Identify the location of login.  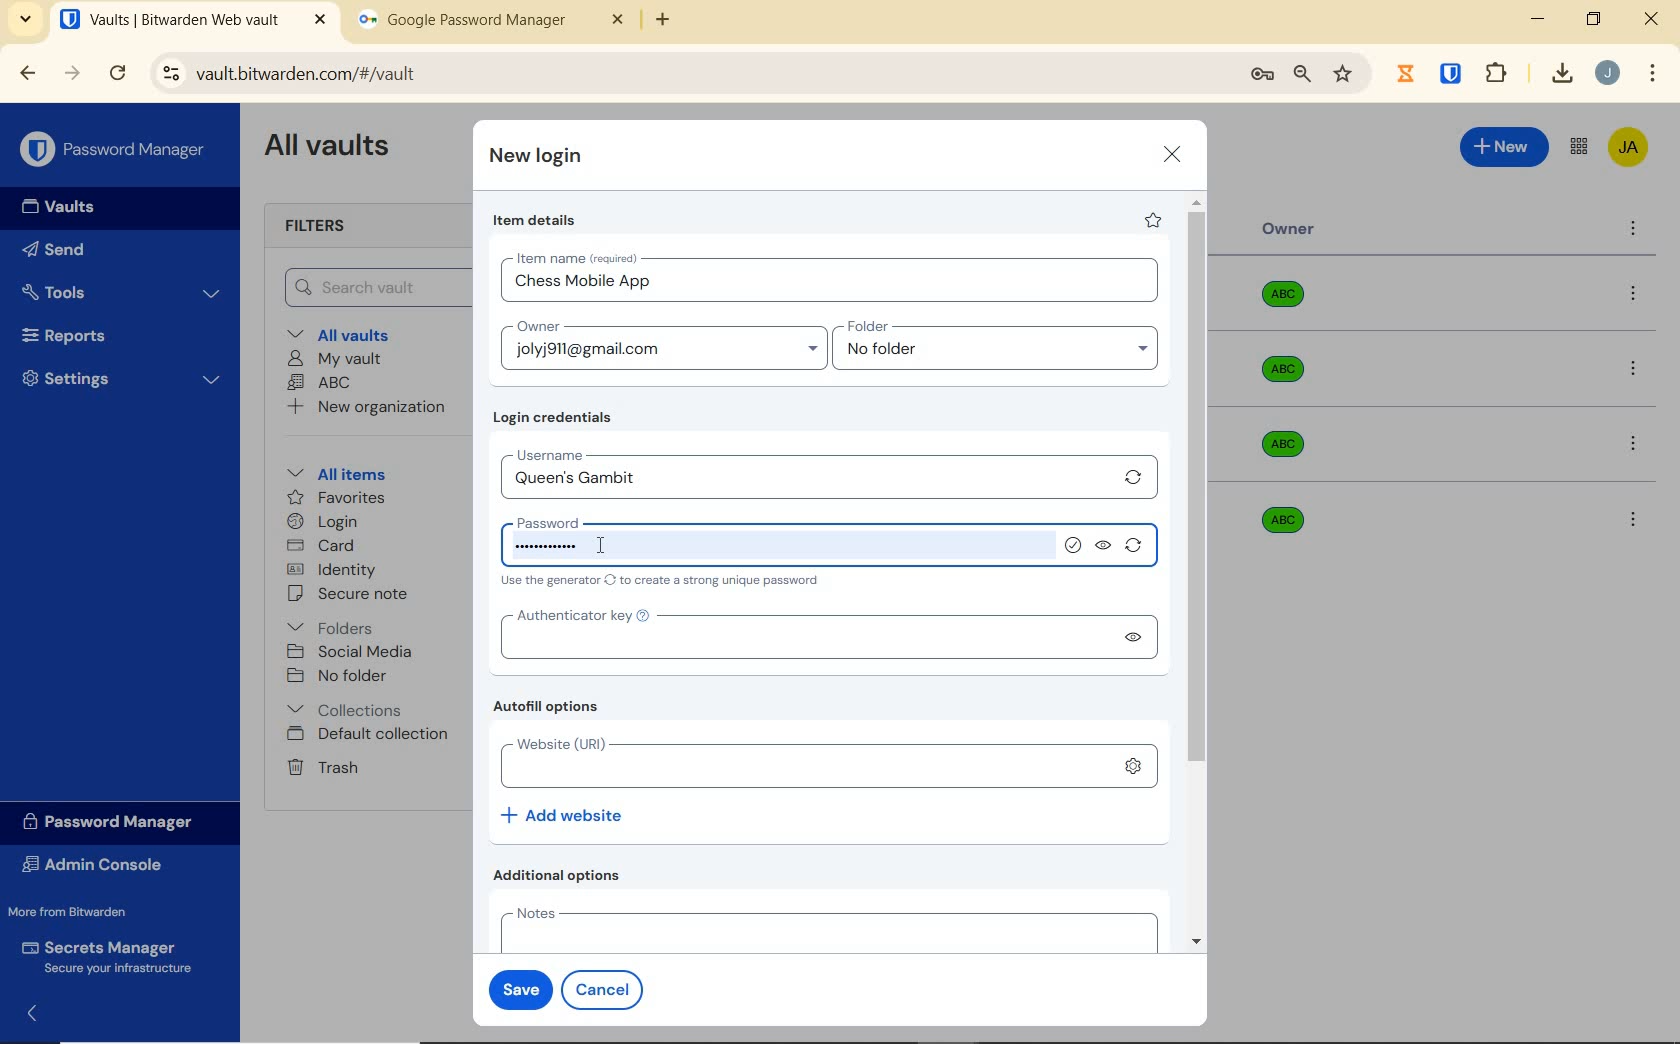
(322, 523).